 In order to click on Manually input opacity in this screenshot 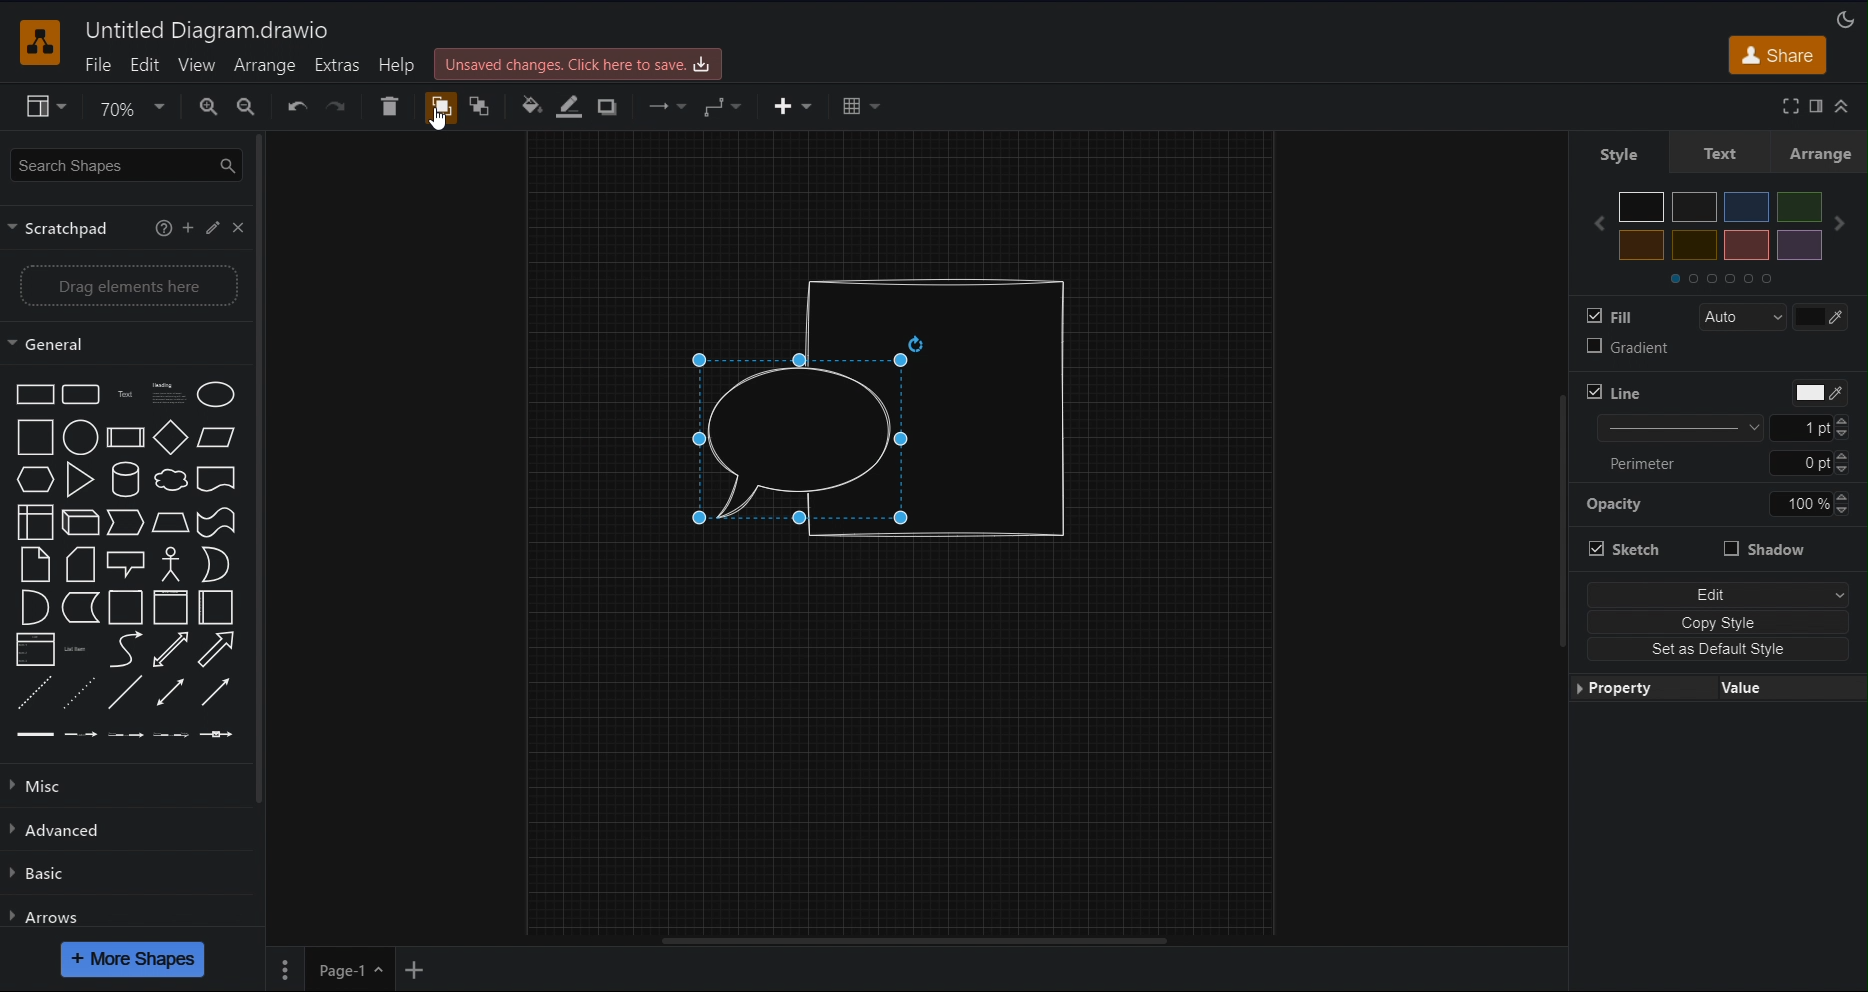, I will do `click(1799, 503)`.